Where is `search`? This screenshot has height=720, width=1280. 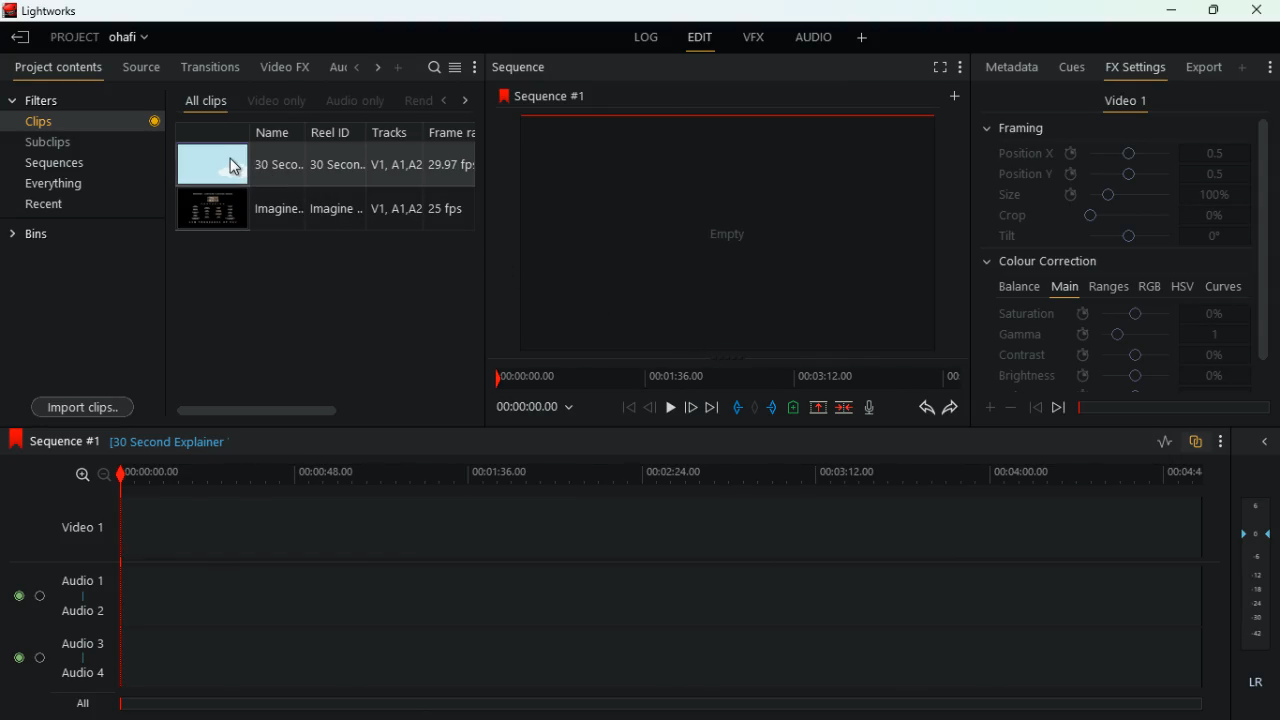
search is located at coordinates (432, 67).